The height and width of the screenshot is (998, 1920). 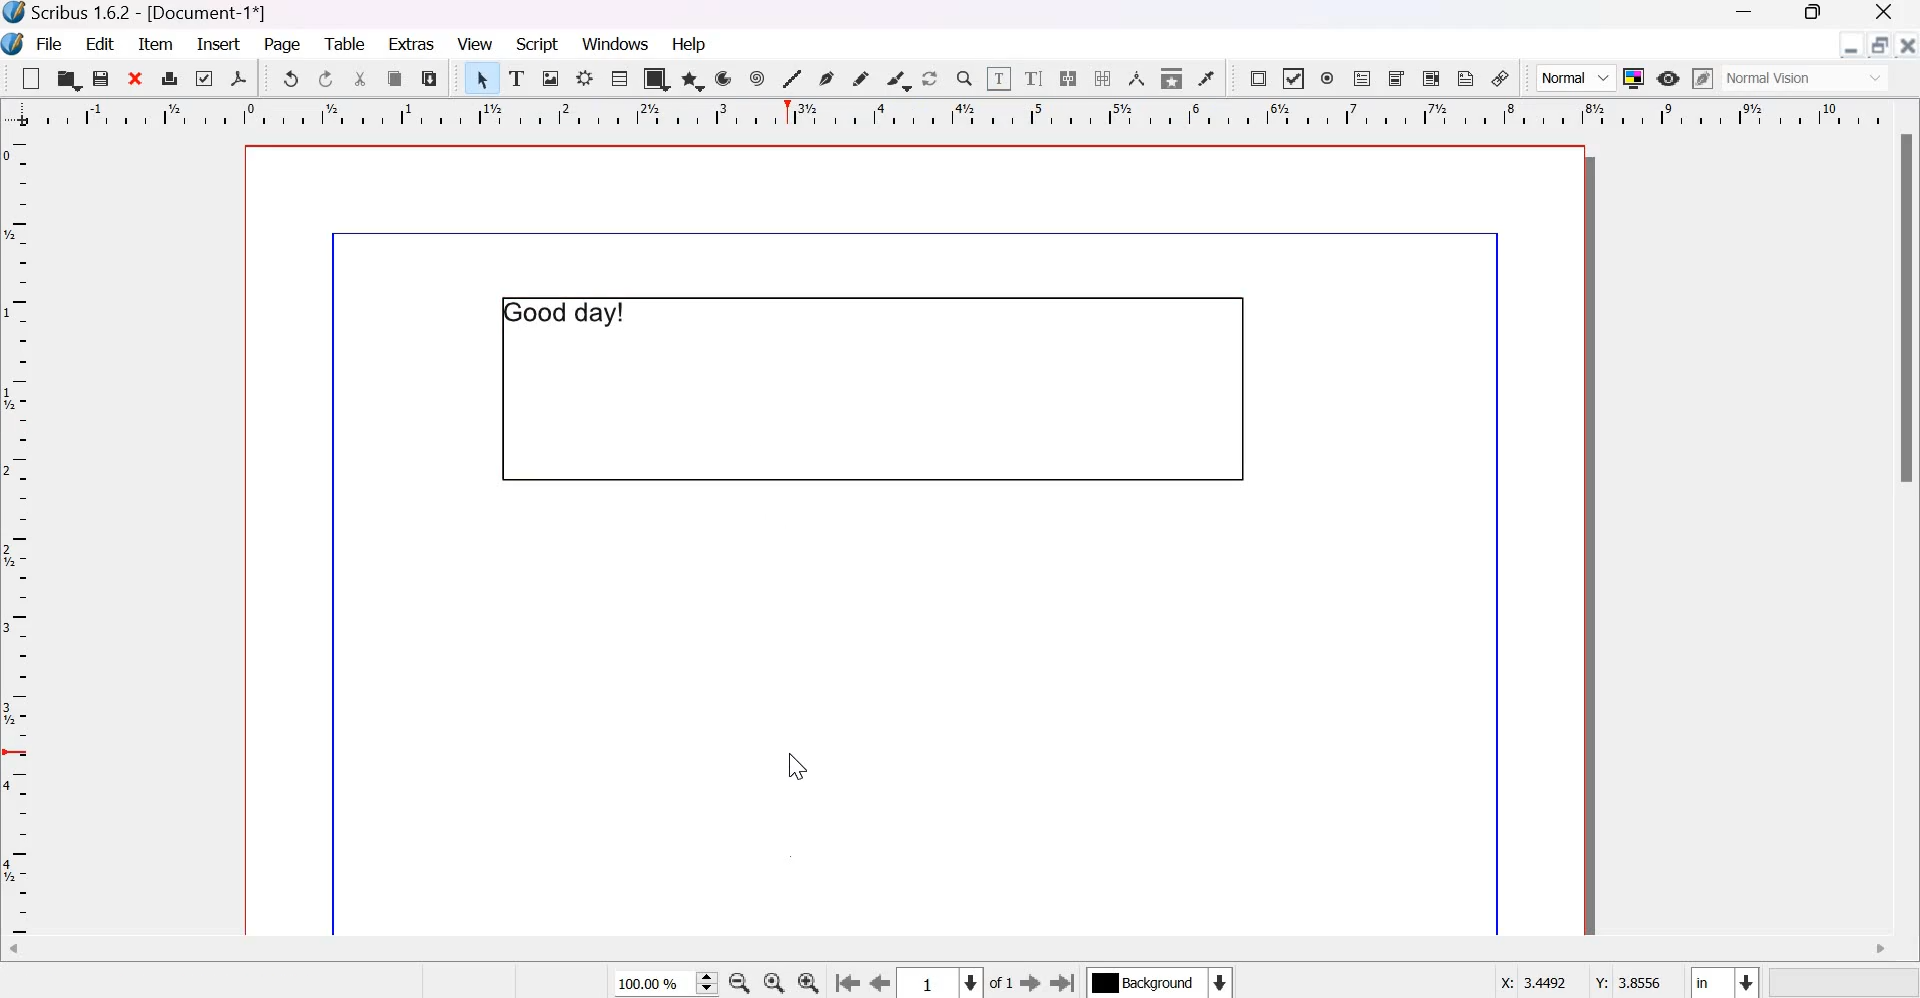 What do you see at coordinates (31, 78) in the screenshot?
I see `new` at bounding box center [31, 78].